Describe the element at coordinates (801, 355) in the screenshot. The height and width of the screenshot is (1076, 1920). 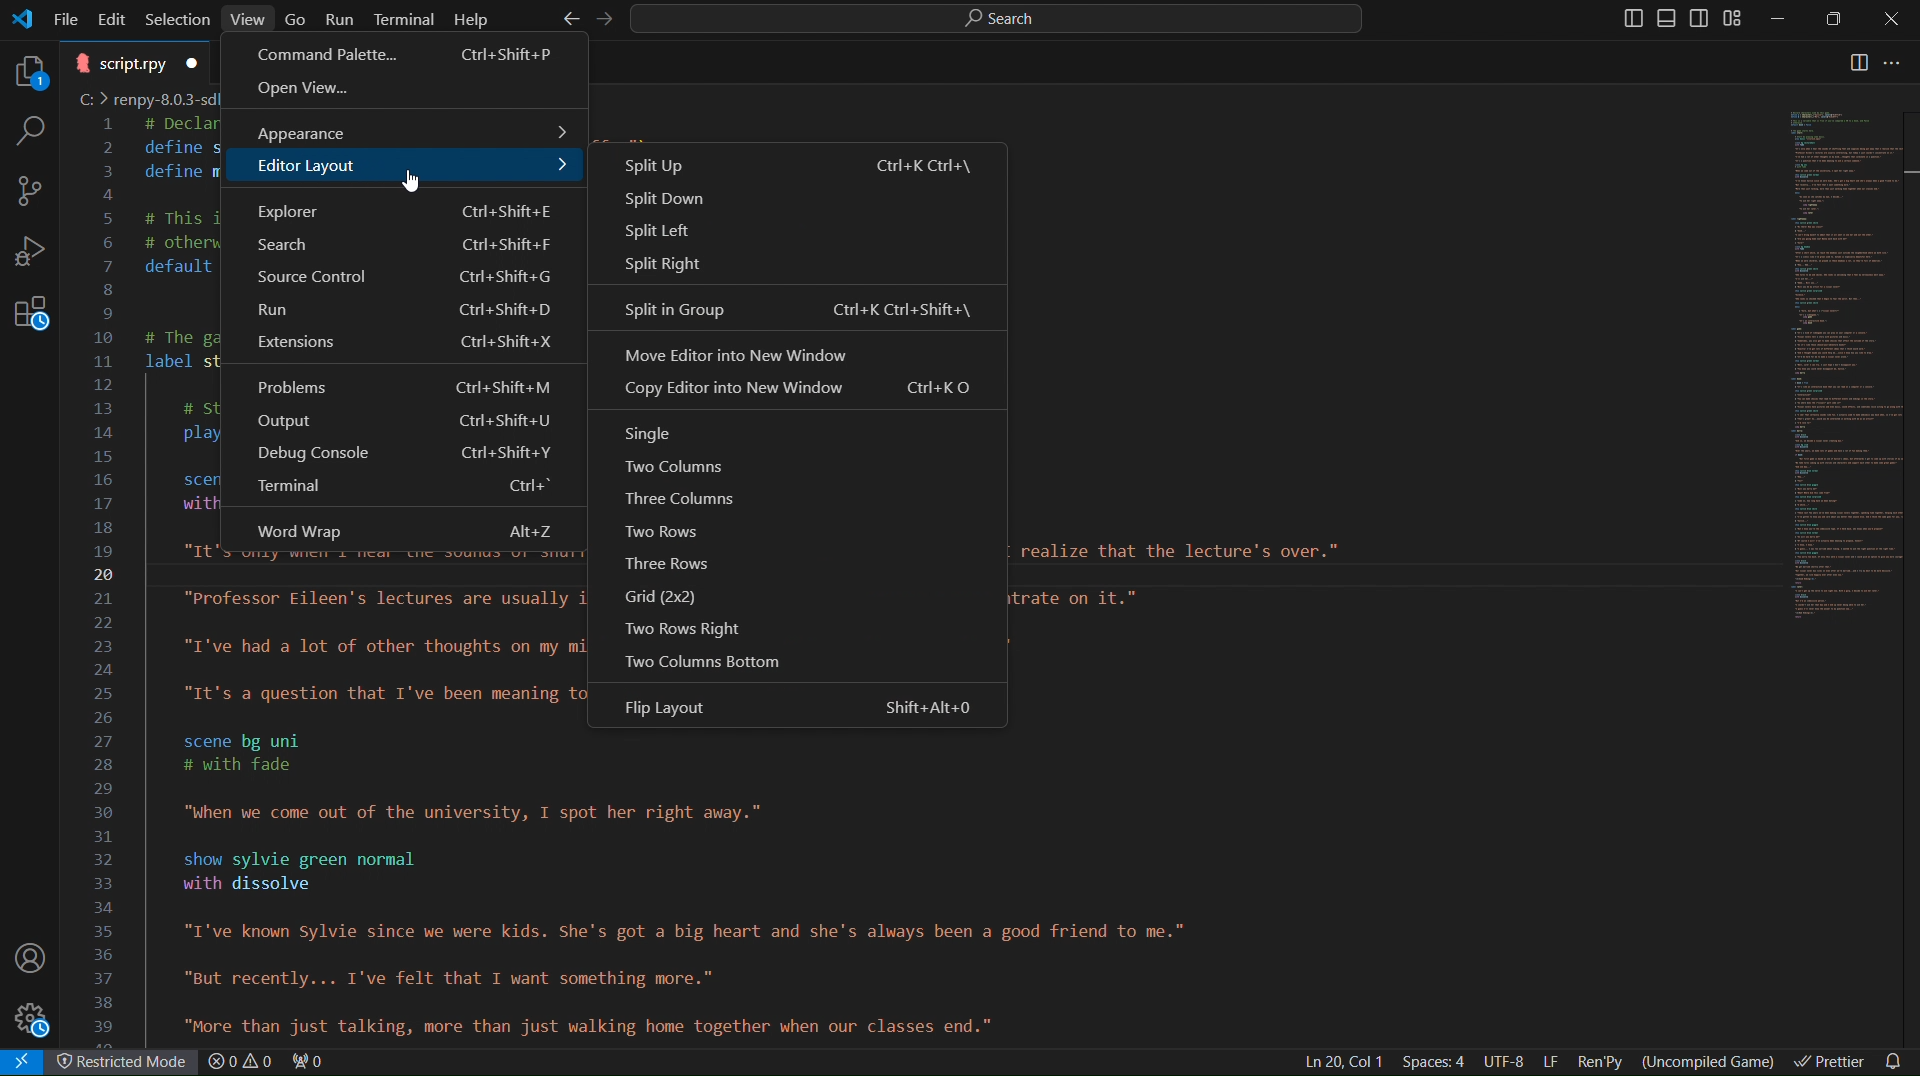
I see `Move Editor into New Window` at that location.